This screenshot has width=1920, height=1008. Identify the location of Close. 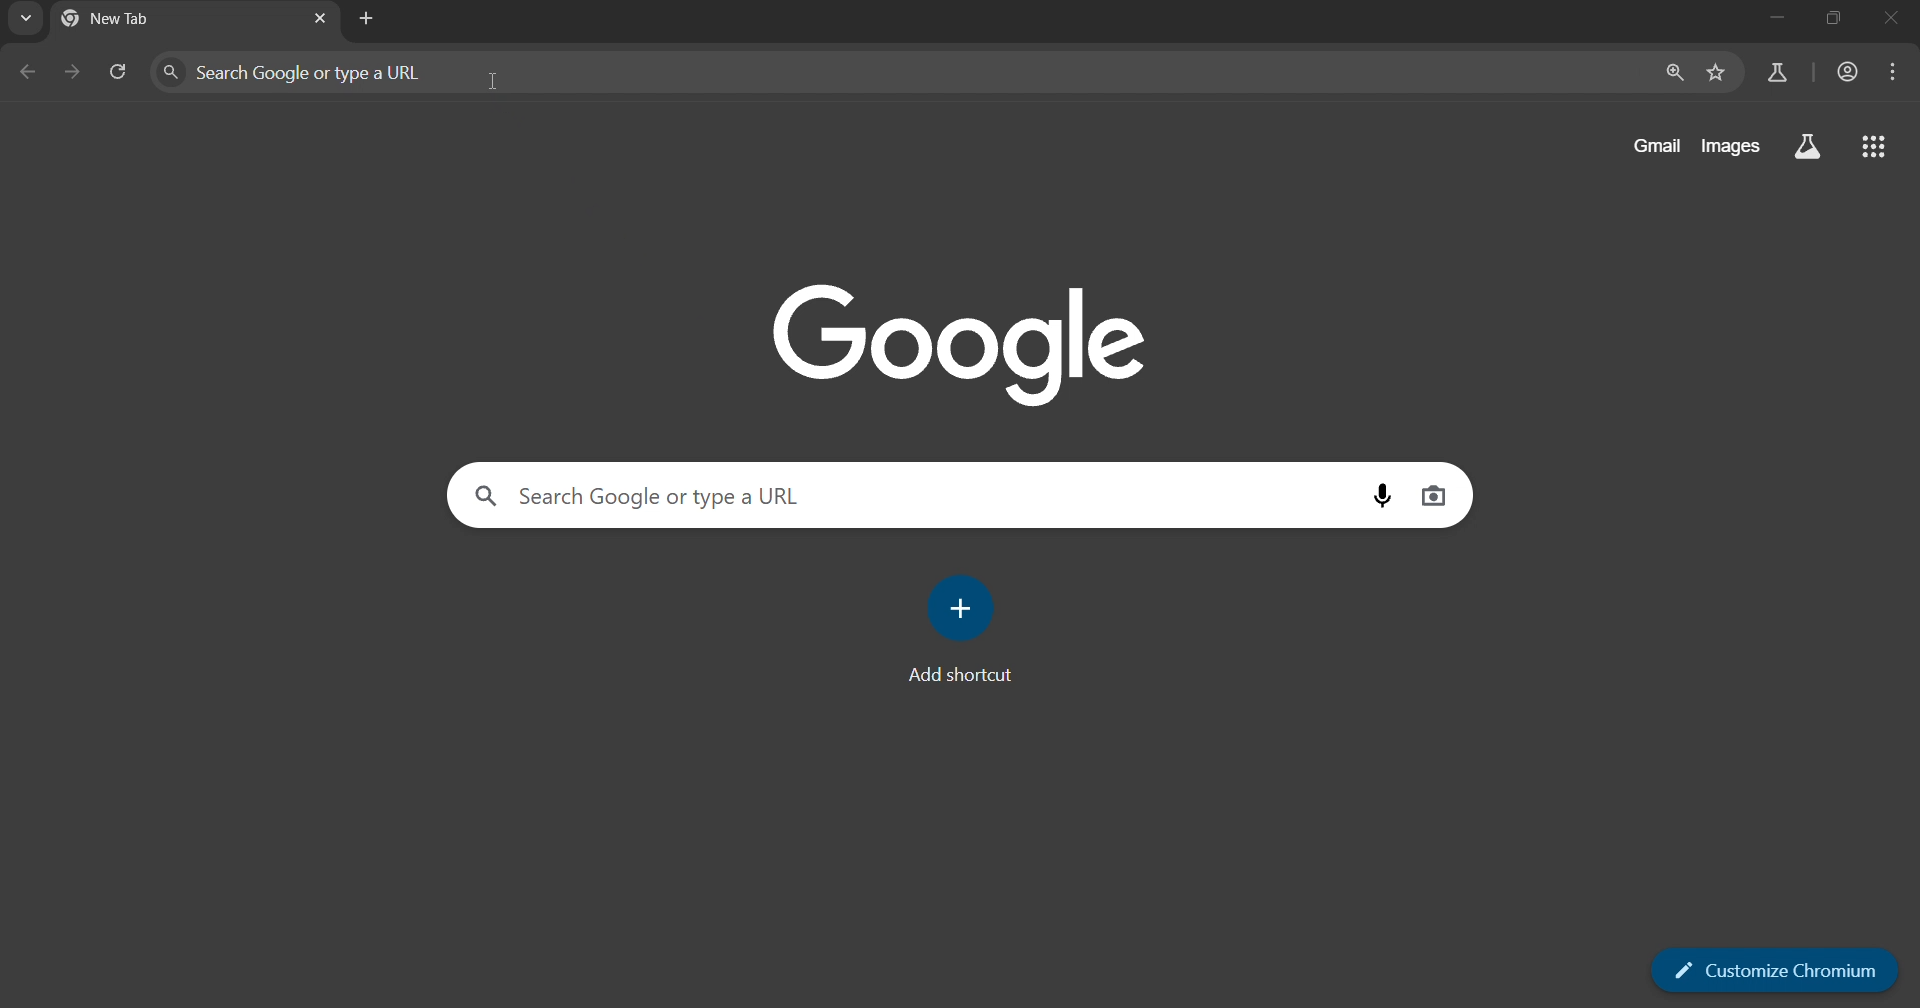
(1894, 21).